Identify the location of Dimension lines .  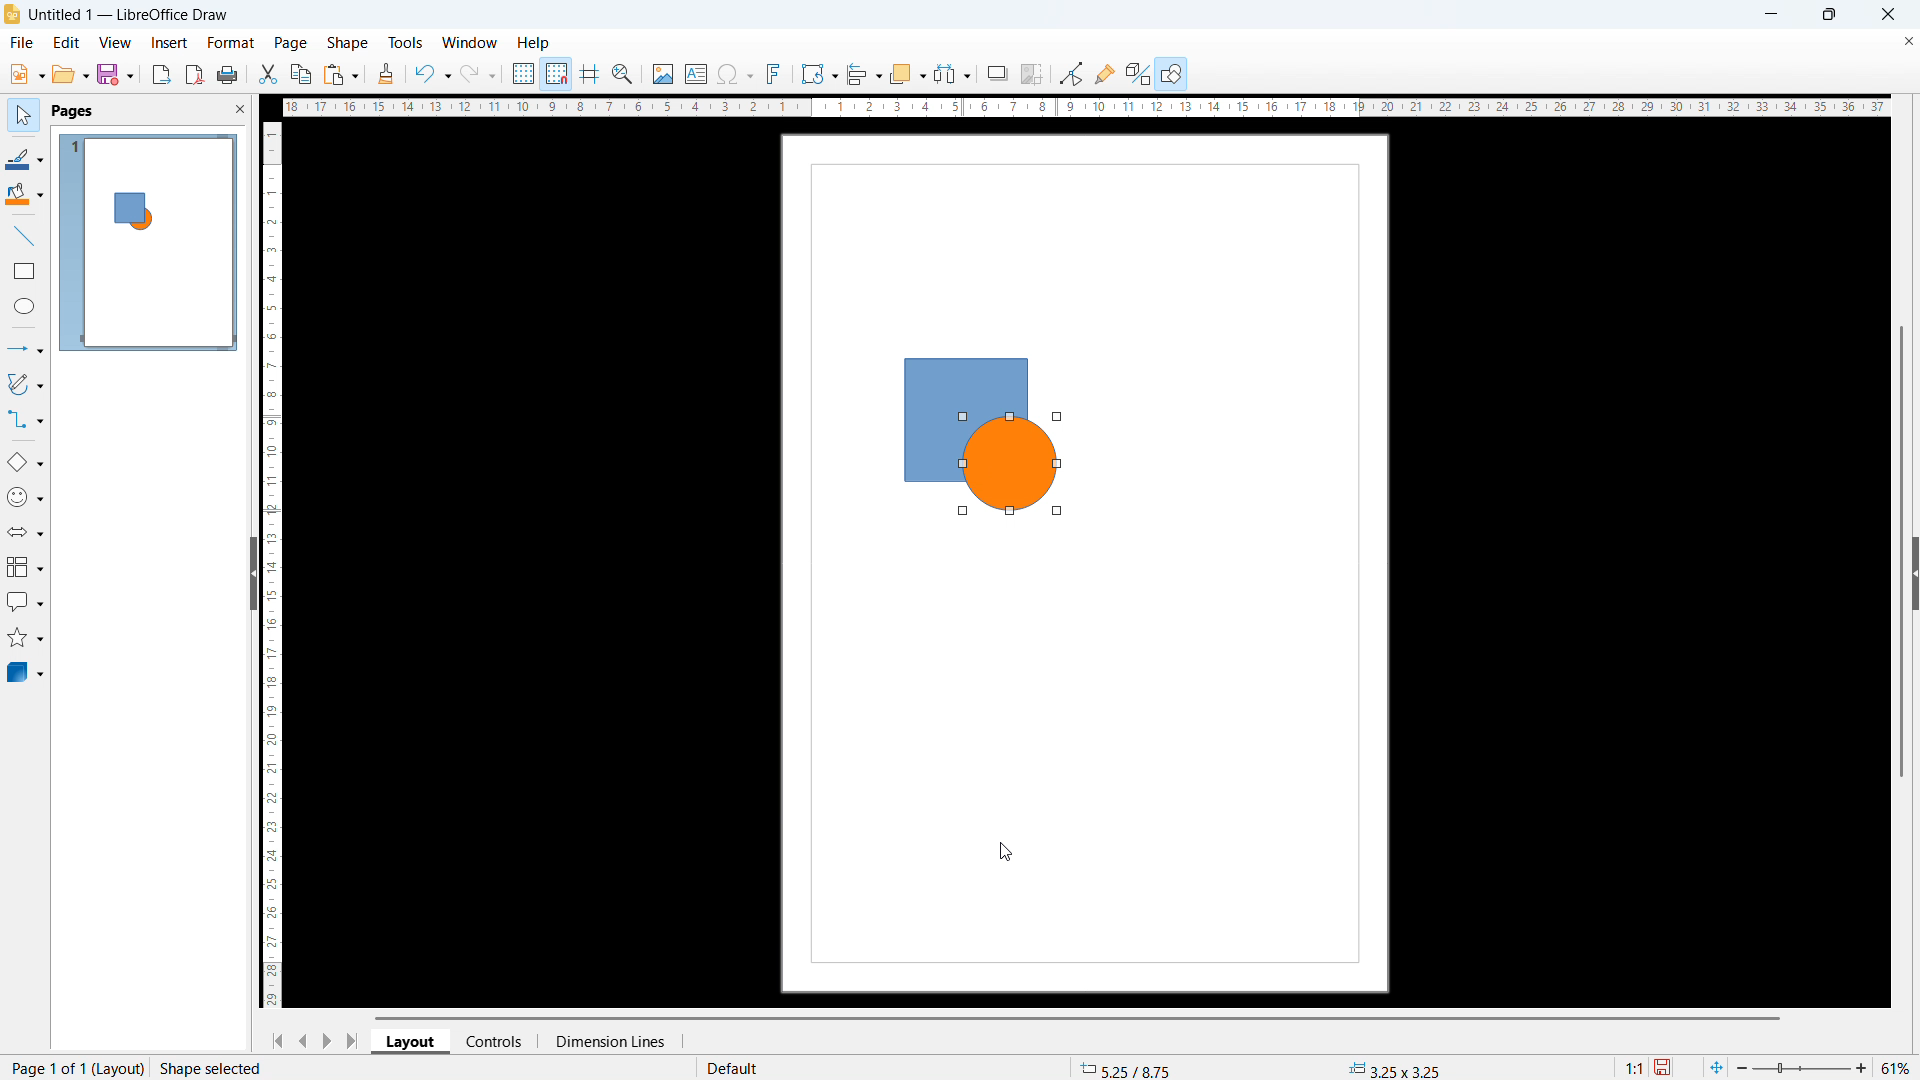
(611, 1041).